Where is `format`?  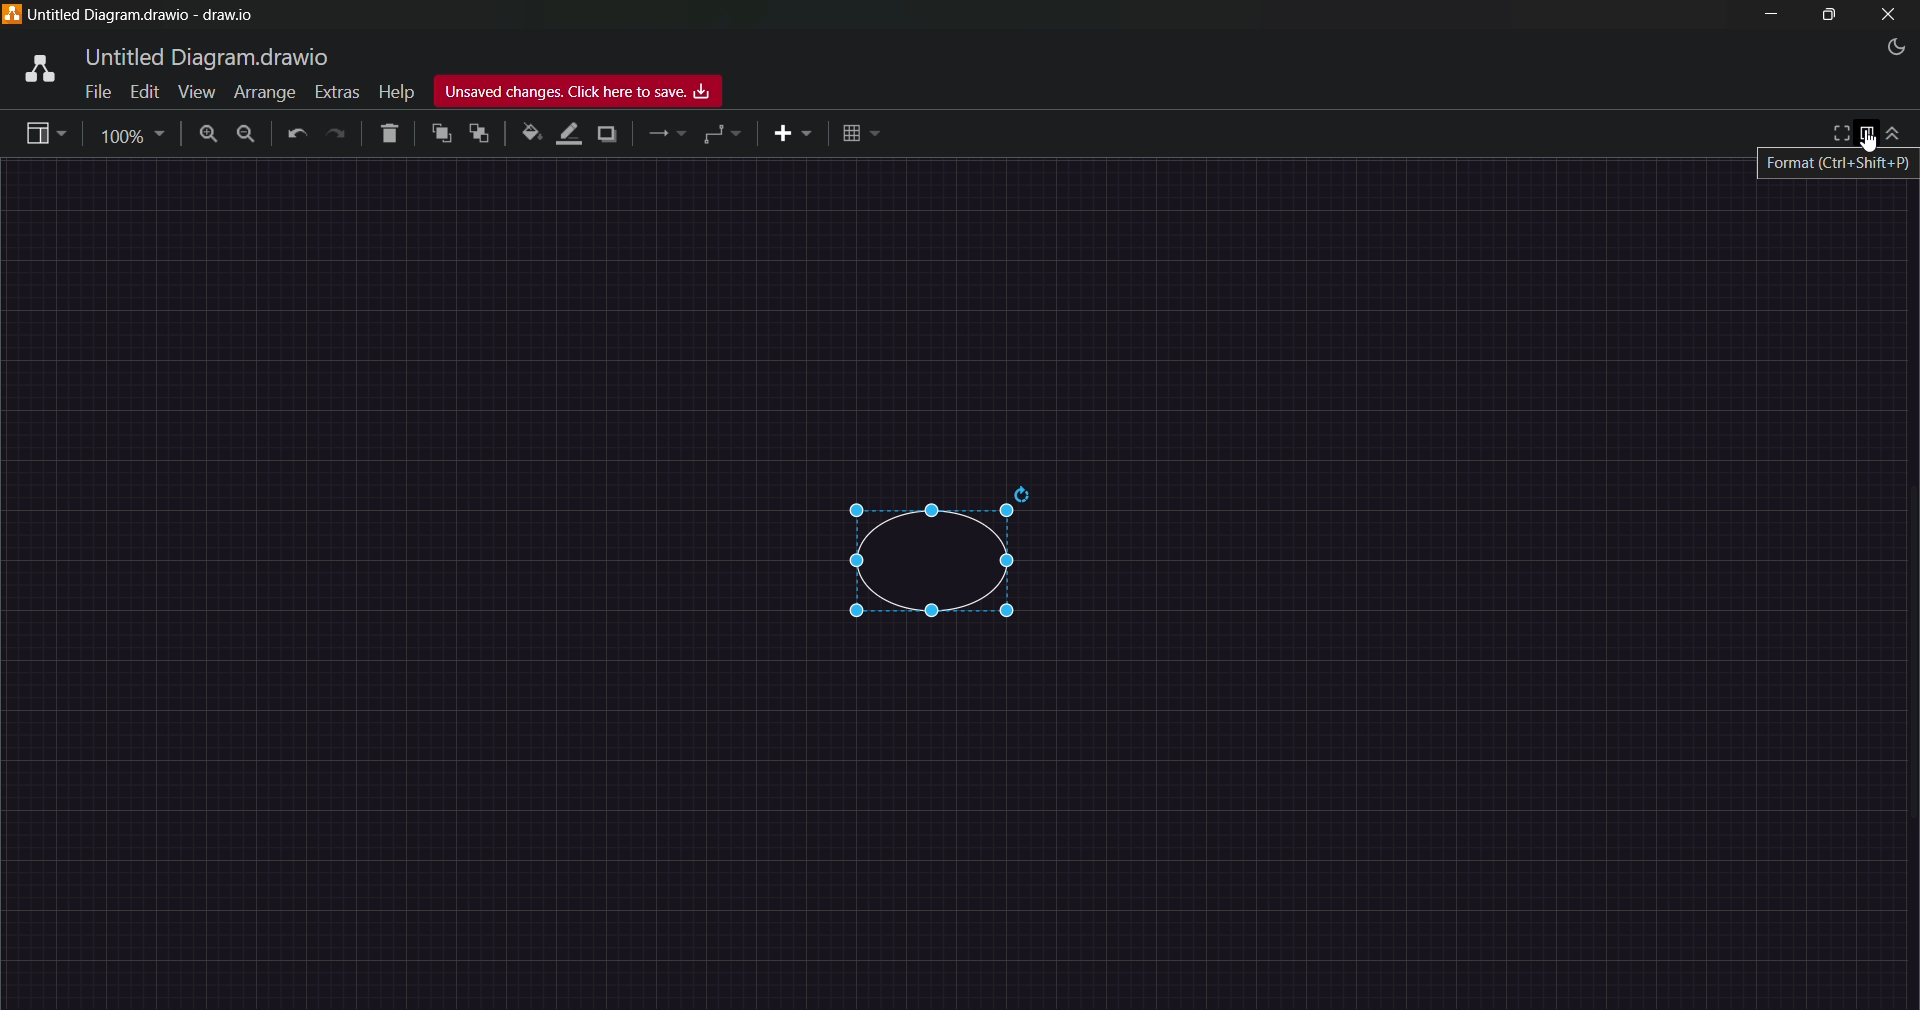 format is located at coordinates (1841, 165).